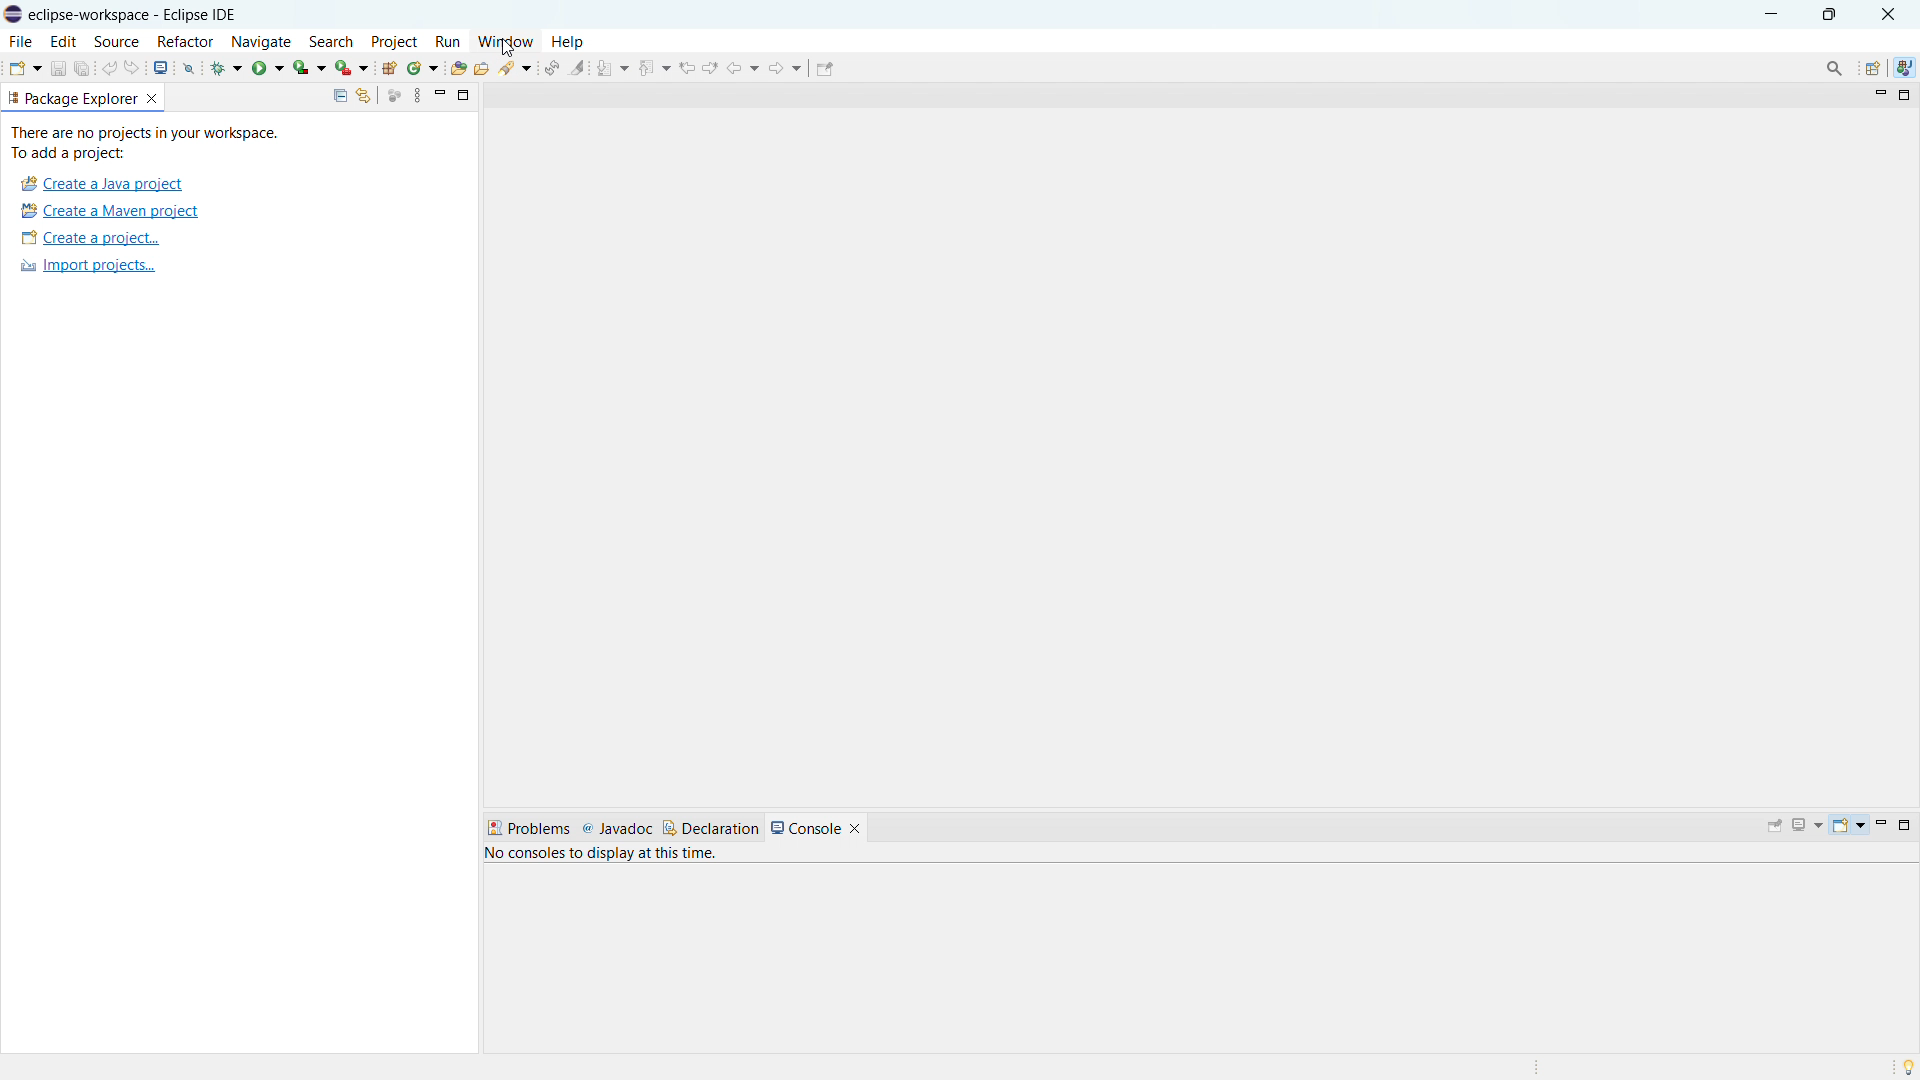 This screenshot has width=1920, height=1080. What do you see at coordinates (111, 66) in the screenshot?
I see `undo` at bounding box center [111, 66].